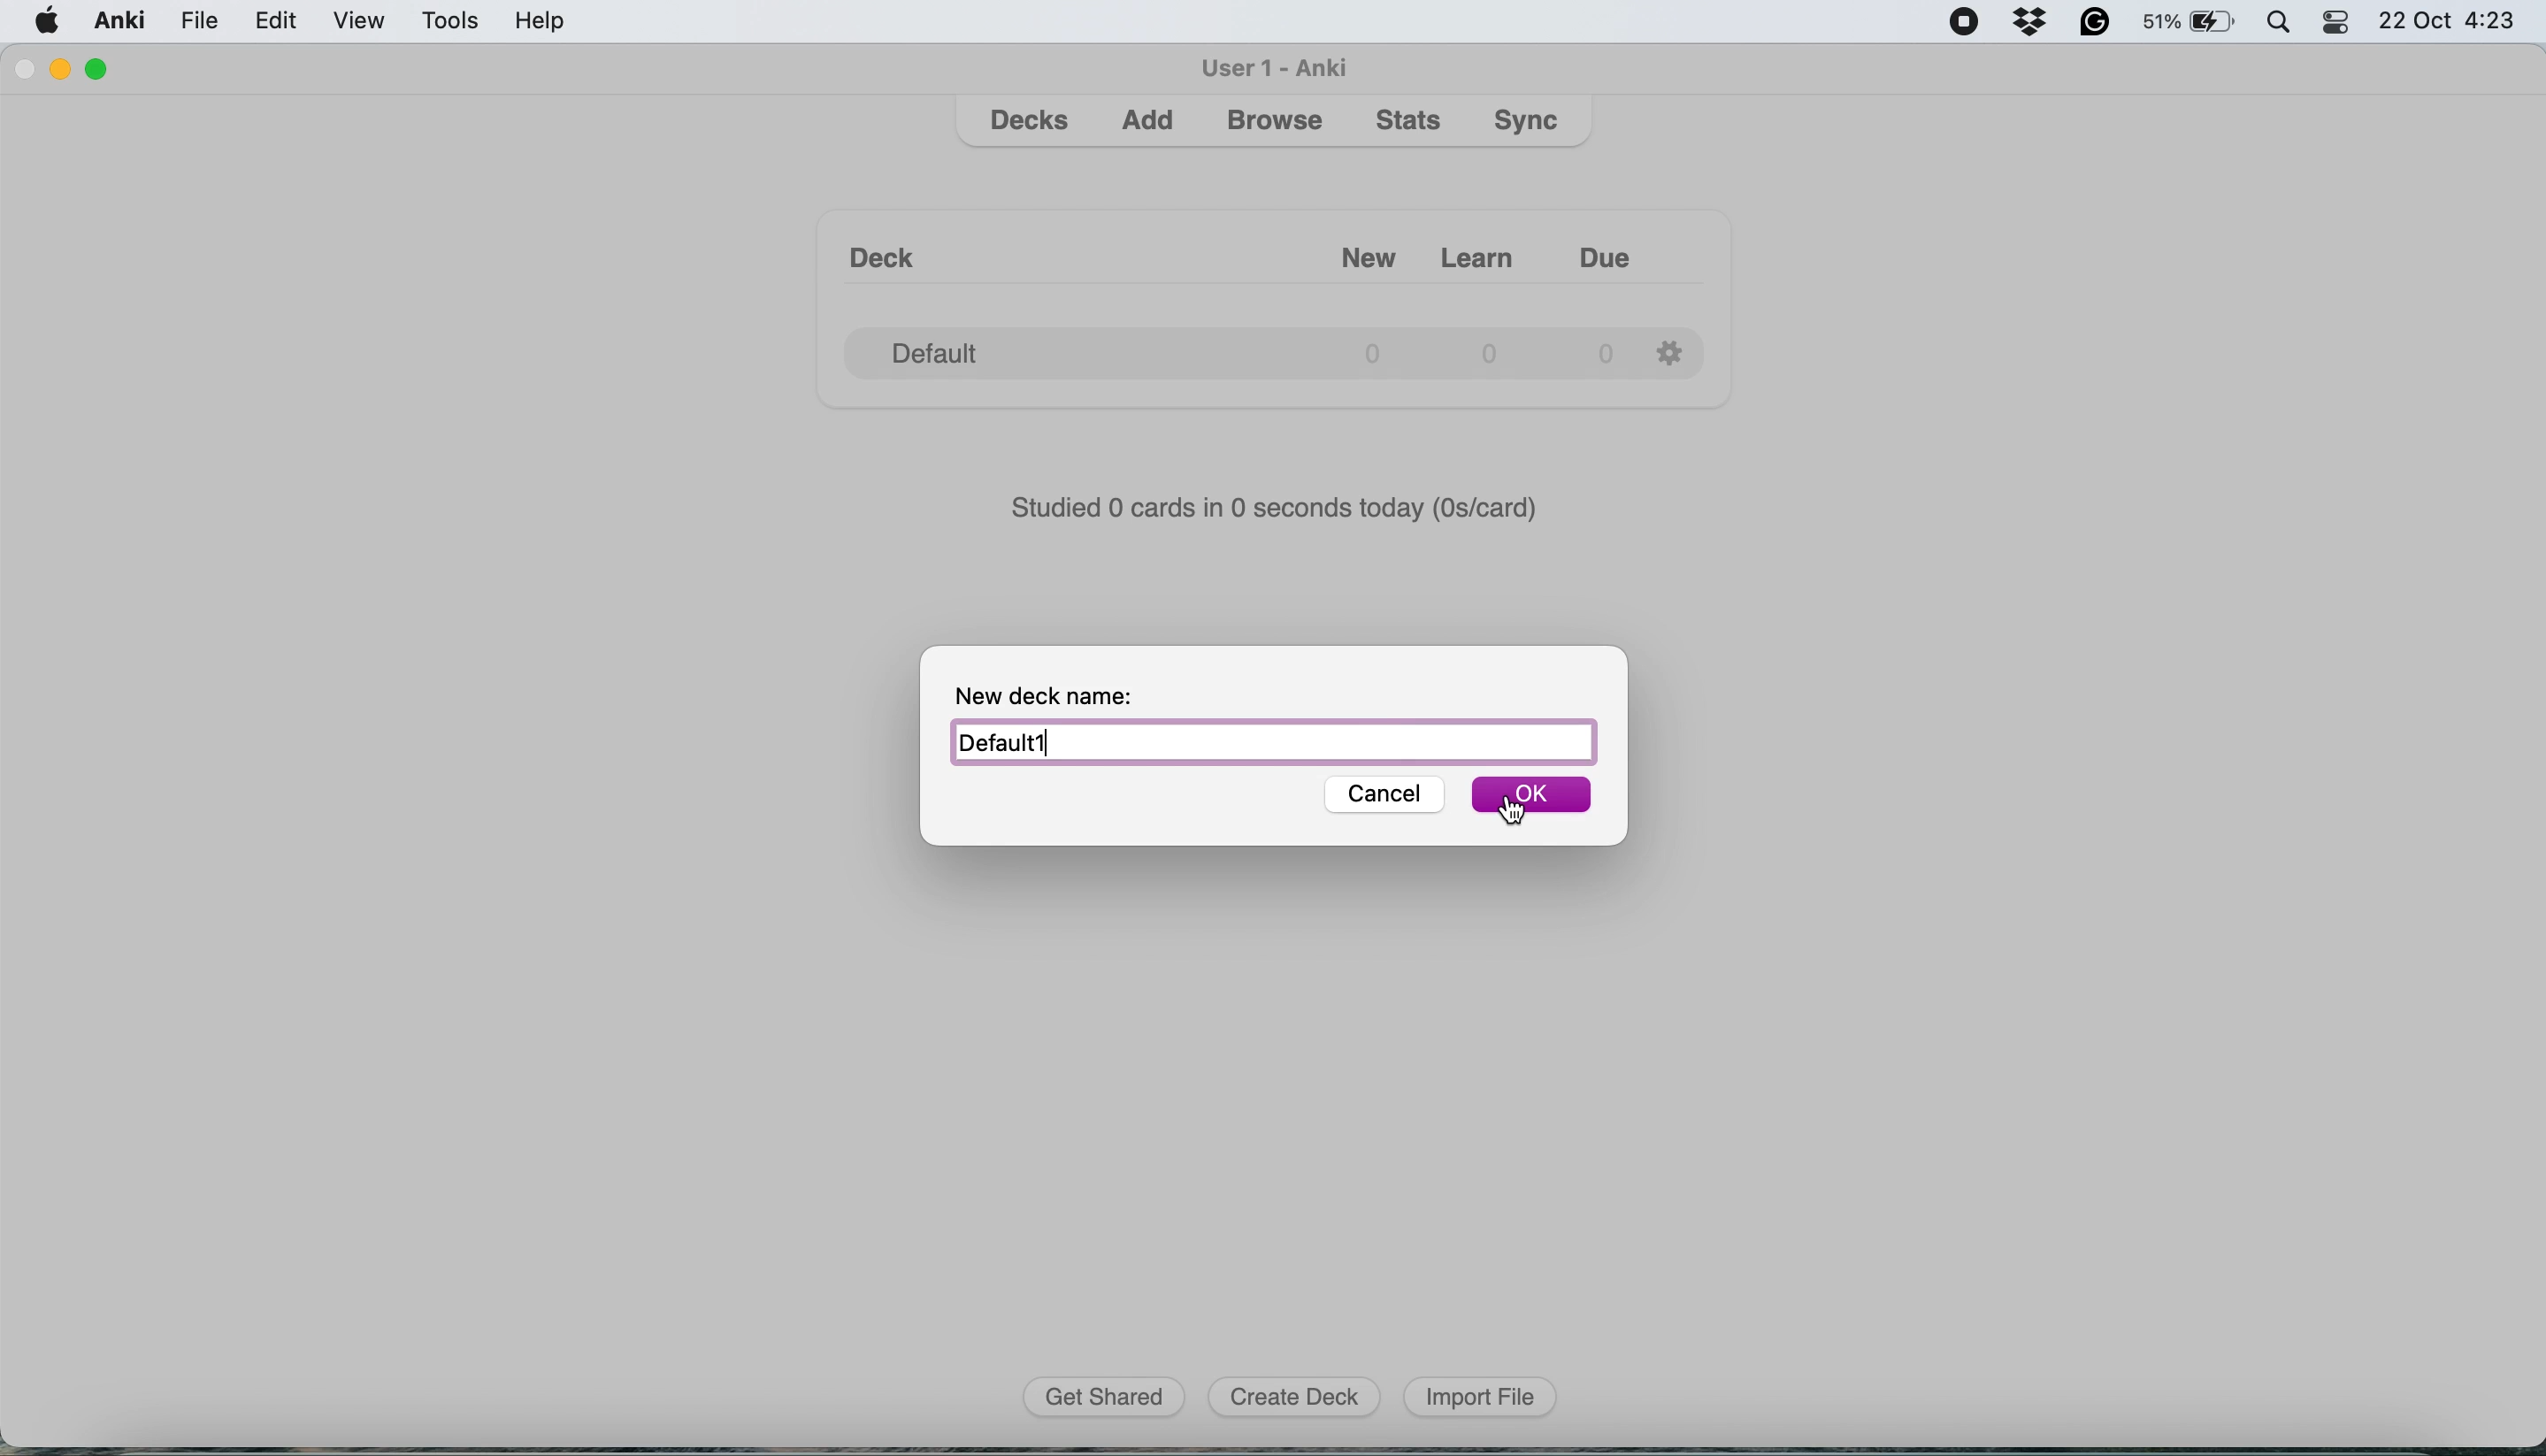 The height and width of the screenshot is (1456, 2546). I want to click on tools, so click(453, 24).